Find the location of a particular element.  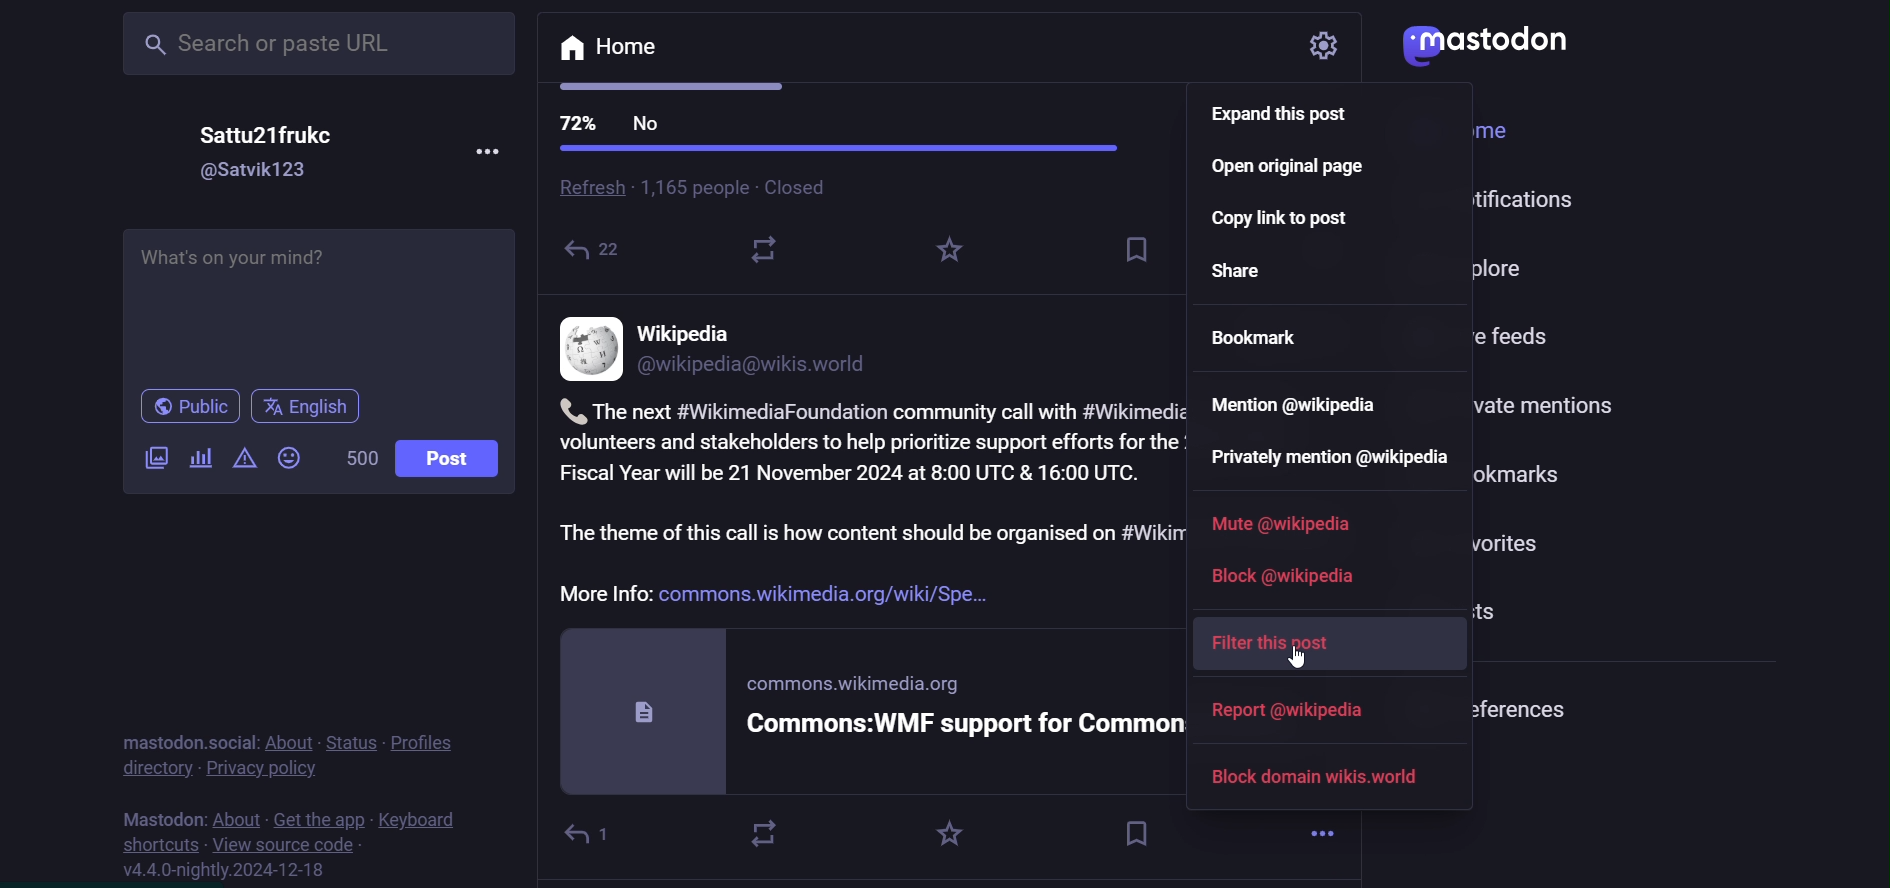

No is located at coordinates (650, 125).